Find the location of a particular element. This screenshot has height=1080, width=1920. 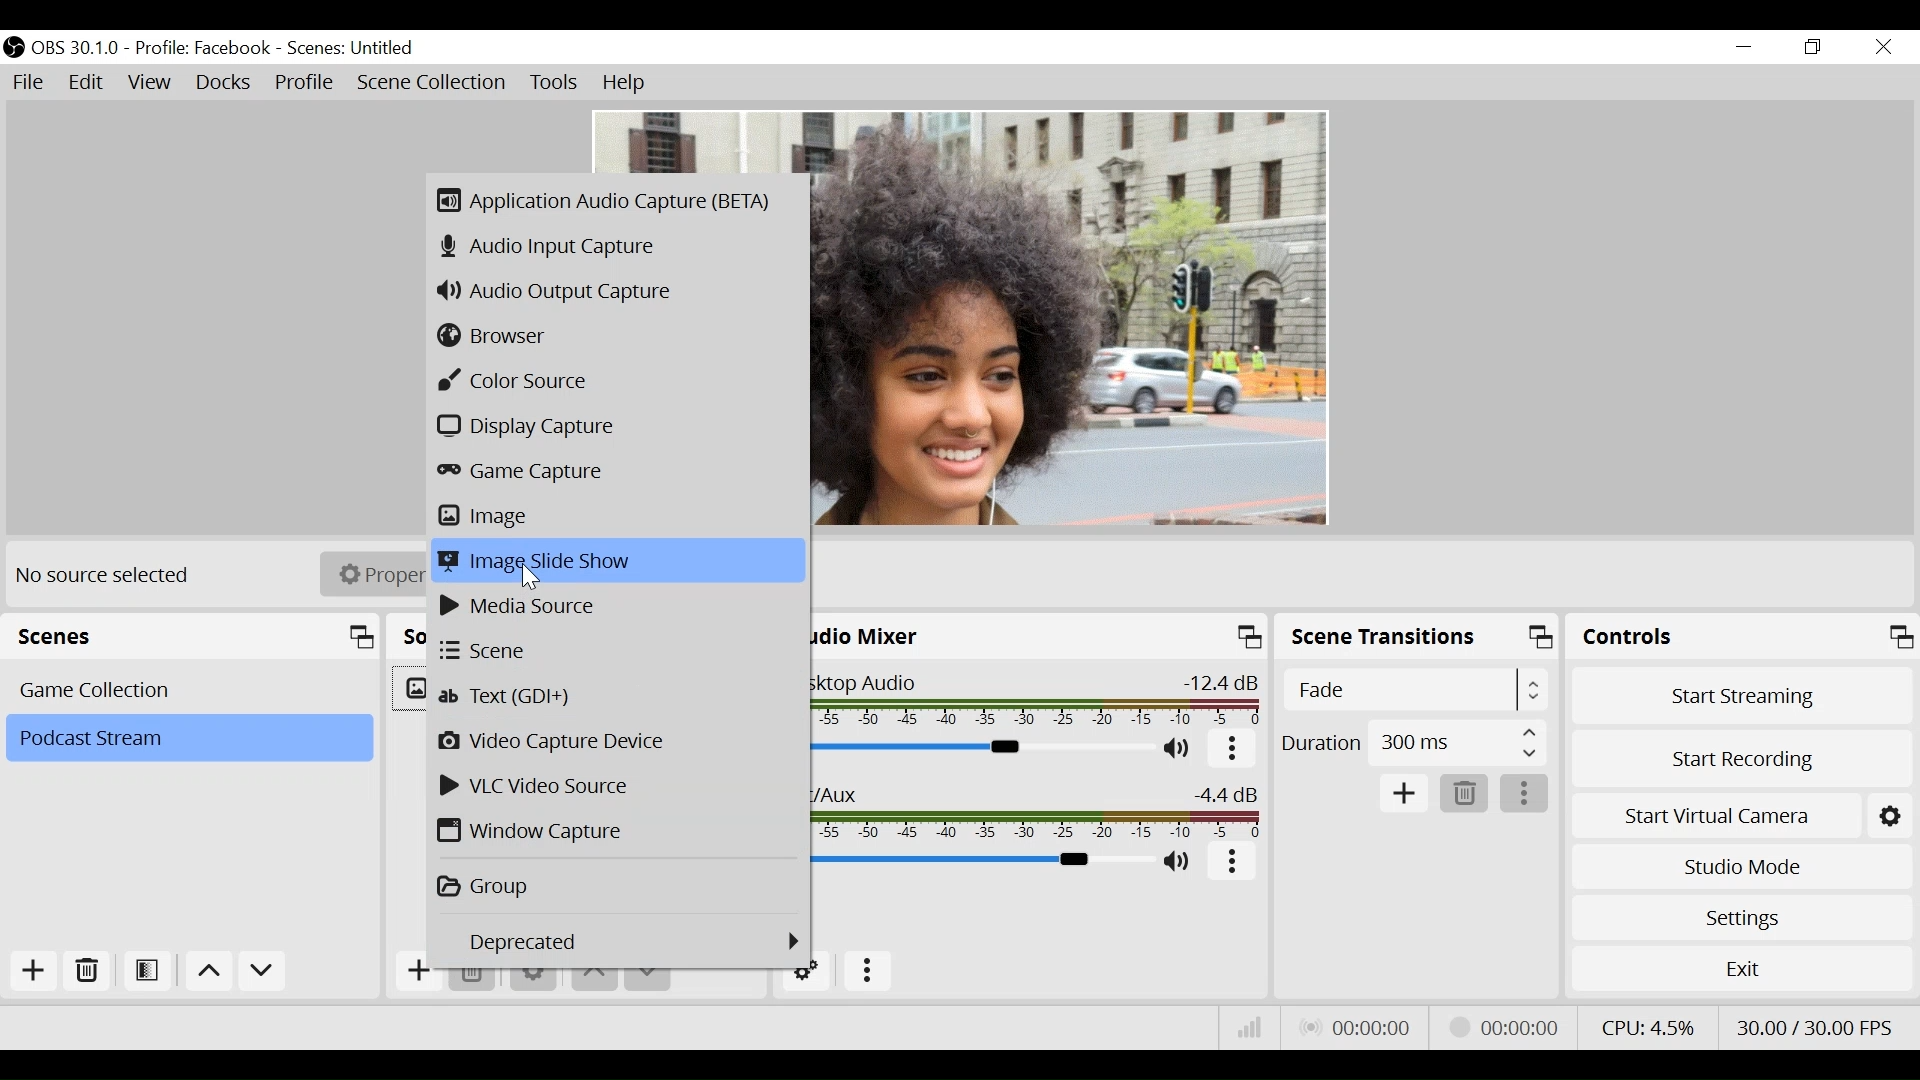

Controls is located at coordinates (1742, 640).